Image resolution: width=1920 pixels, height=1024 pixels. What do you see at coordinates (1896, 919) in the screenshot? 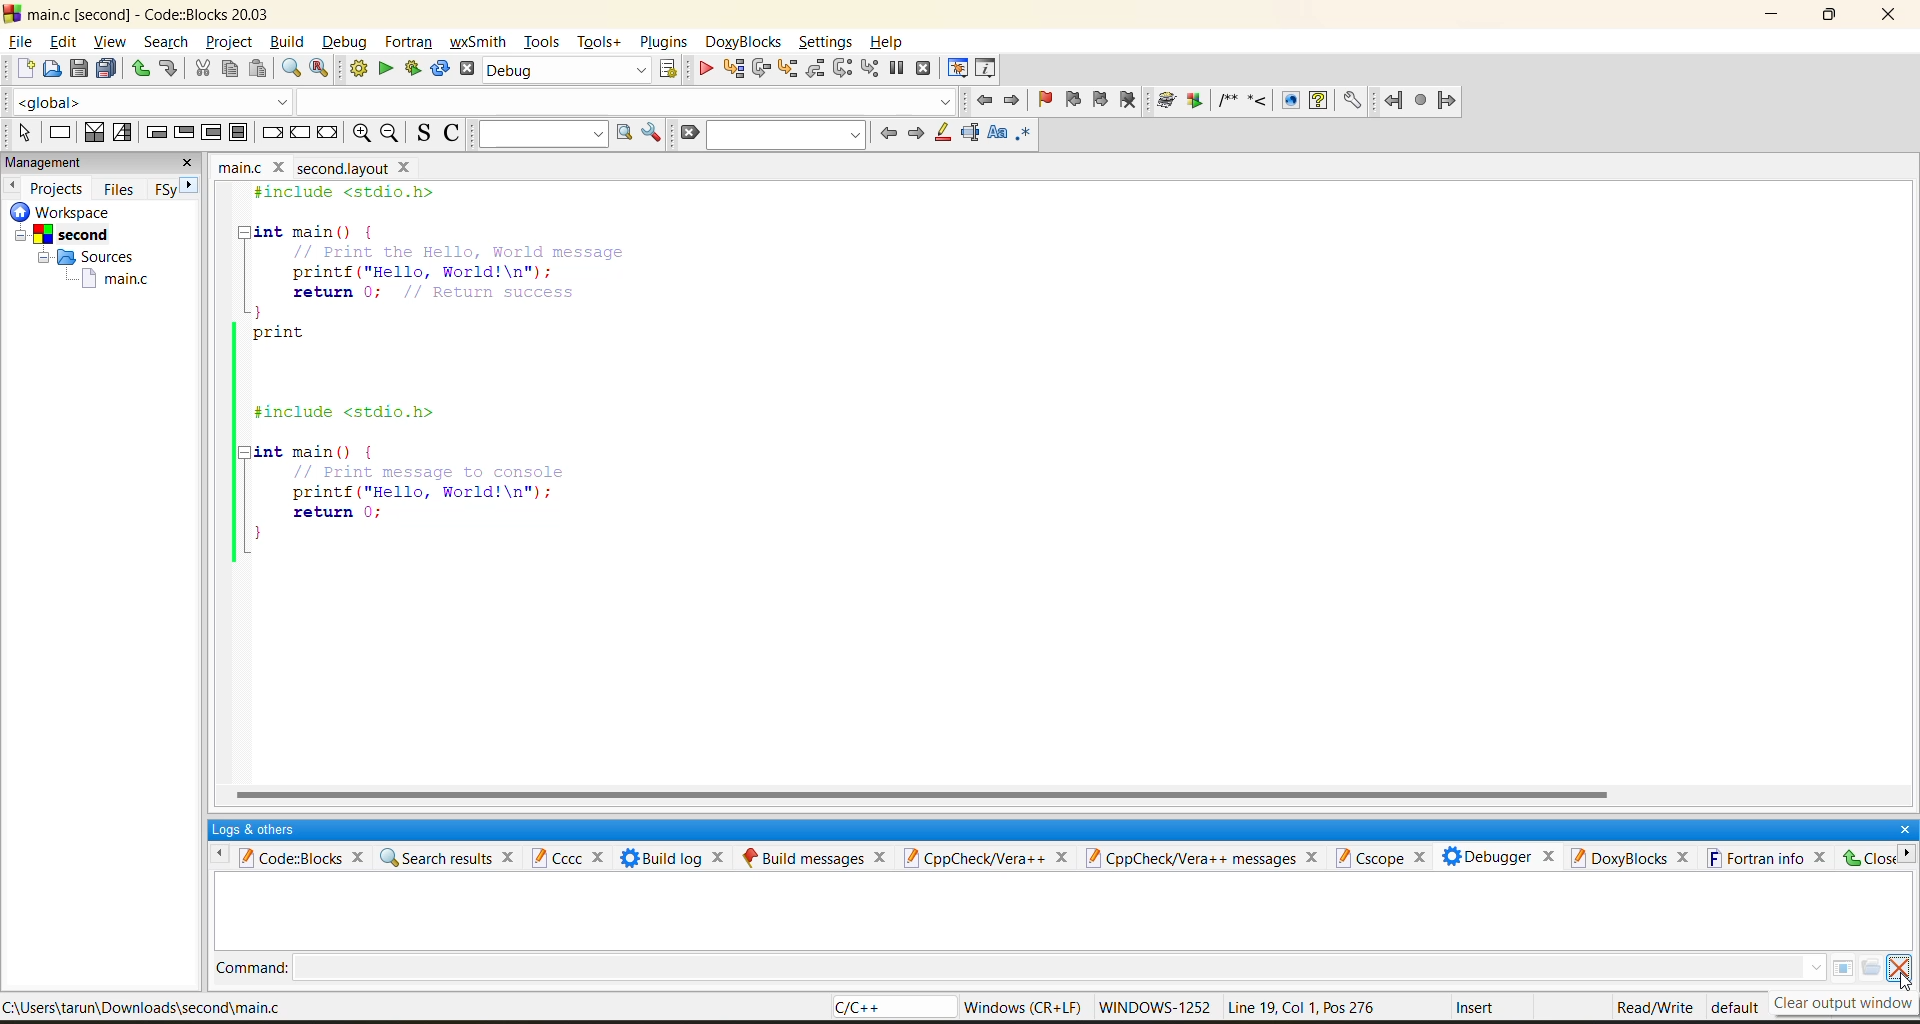
I see `vertical scroll bar` at bounding box center [1896, 919].